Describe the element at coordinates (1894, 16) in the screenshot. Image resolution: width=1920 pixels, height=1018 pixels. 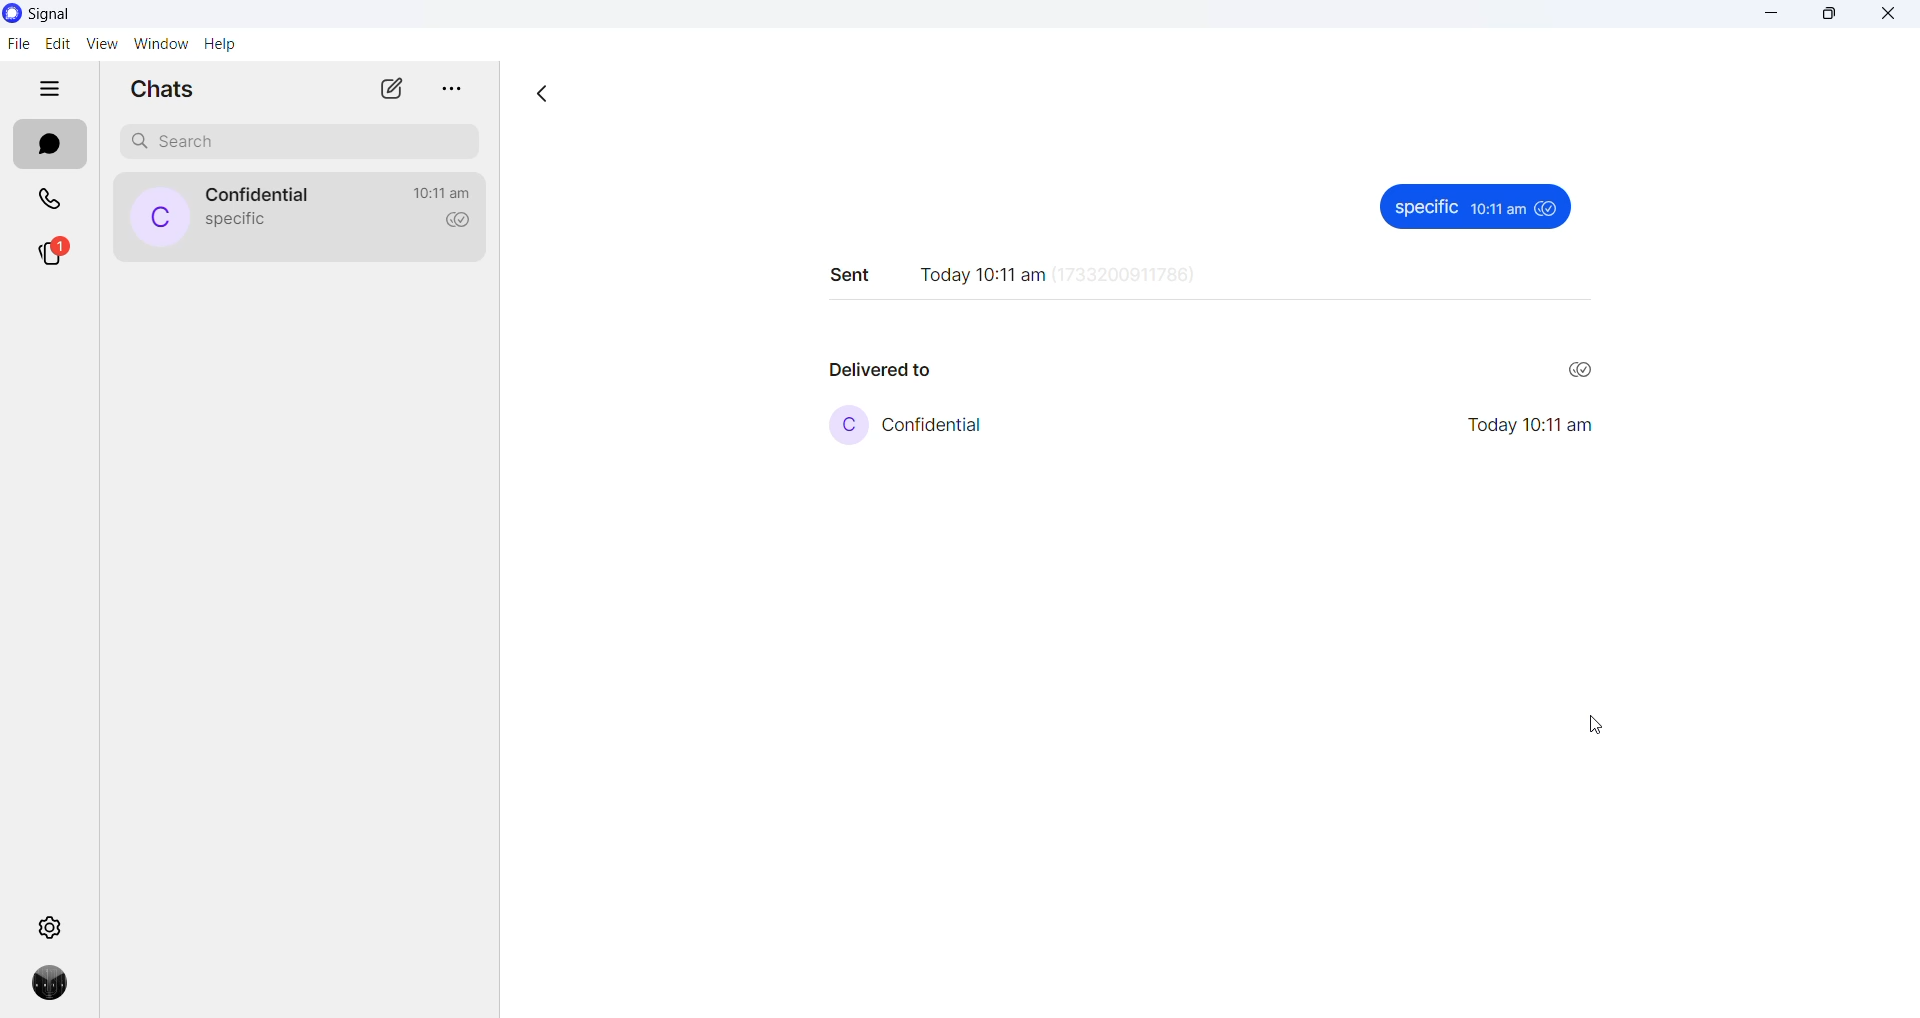
I see `close` at that location.